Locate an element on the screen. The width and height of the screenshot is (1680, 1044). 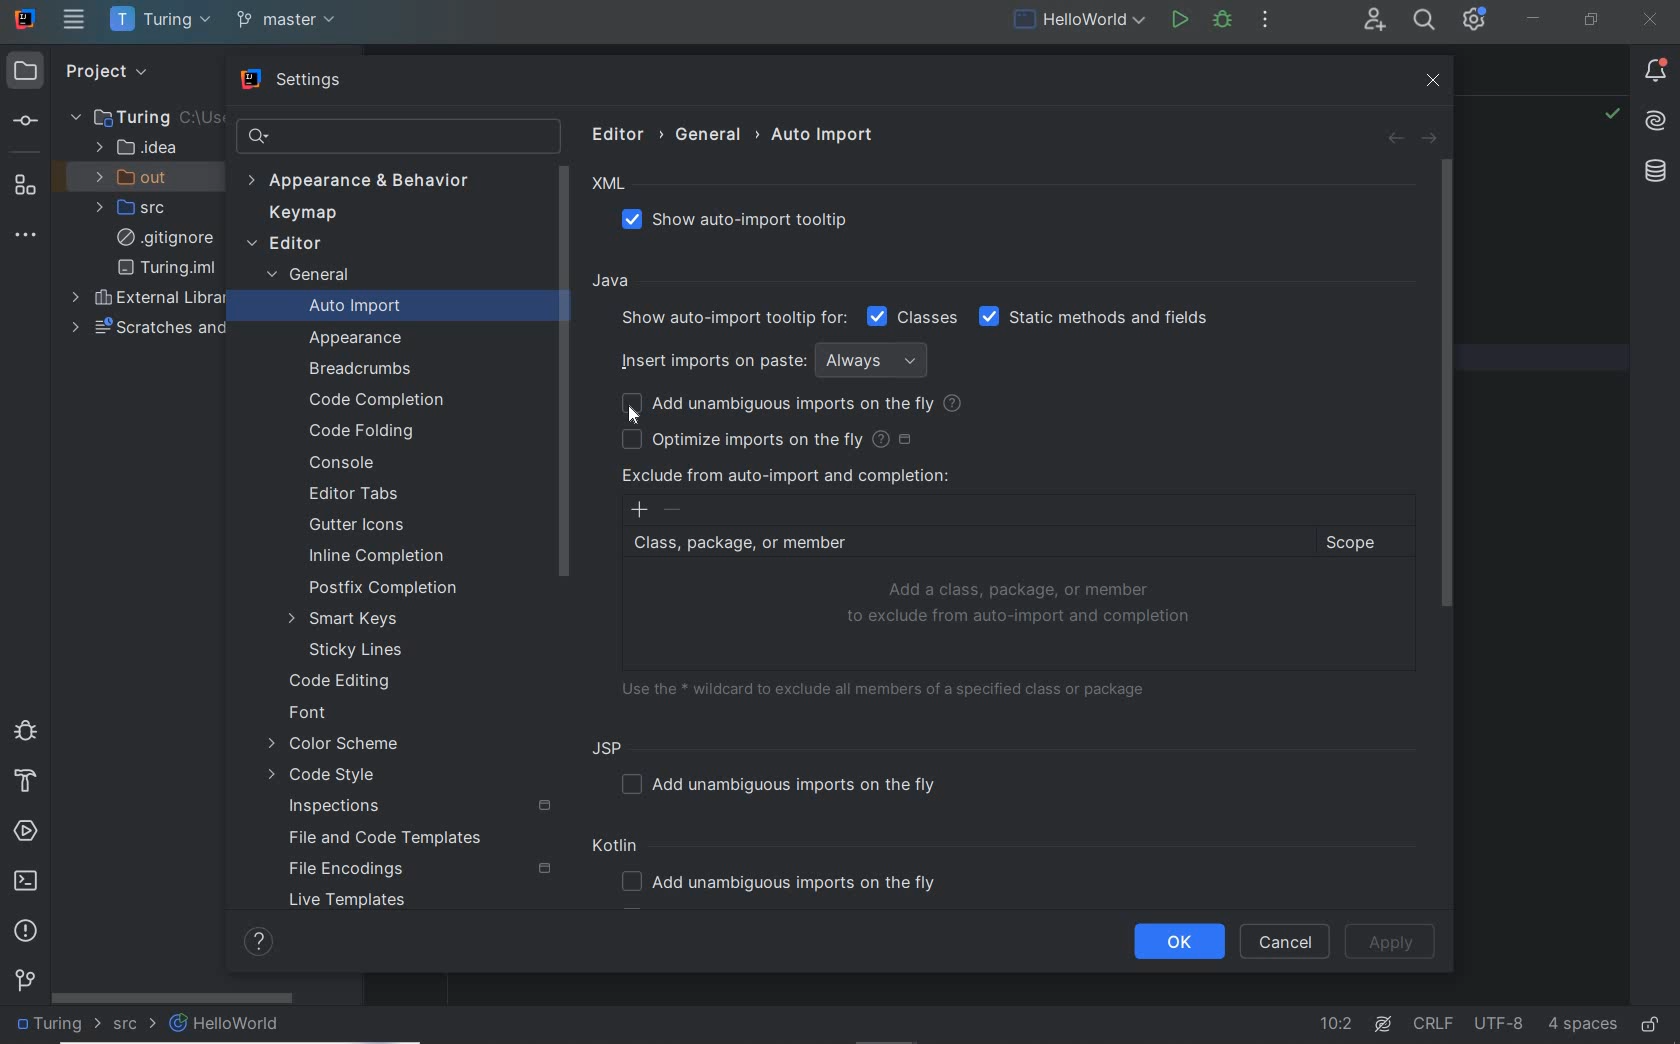
git branch: master is located at coordinates (289, 21).